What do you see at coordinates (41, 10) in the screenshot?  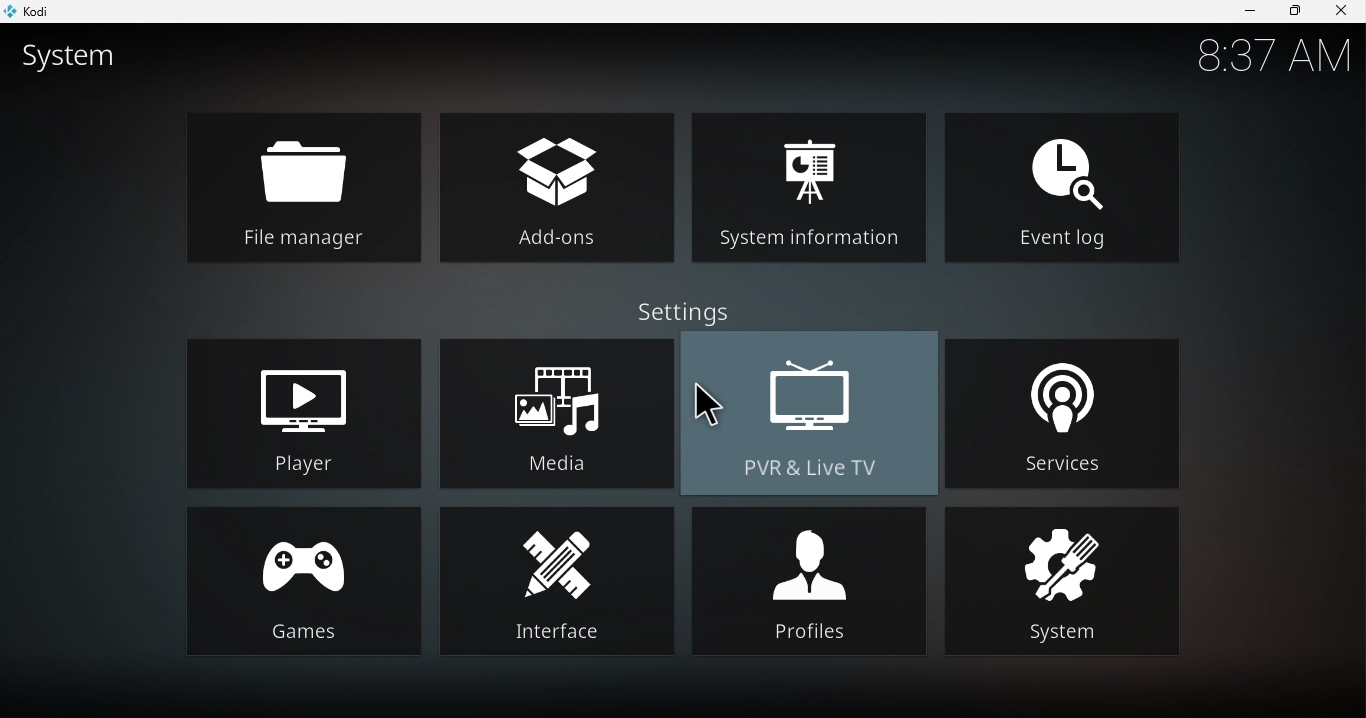 I see `Kodi icon` at bounding box center [41, 10].